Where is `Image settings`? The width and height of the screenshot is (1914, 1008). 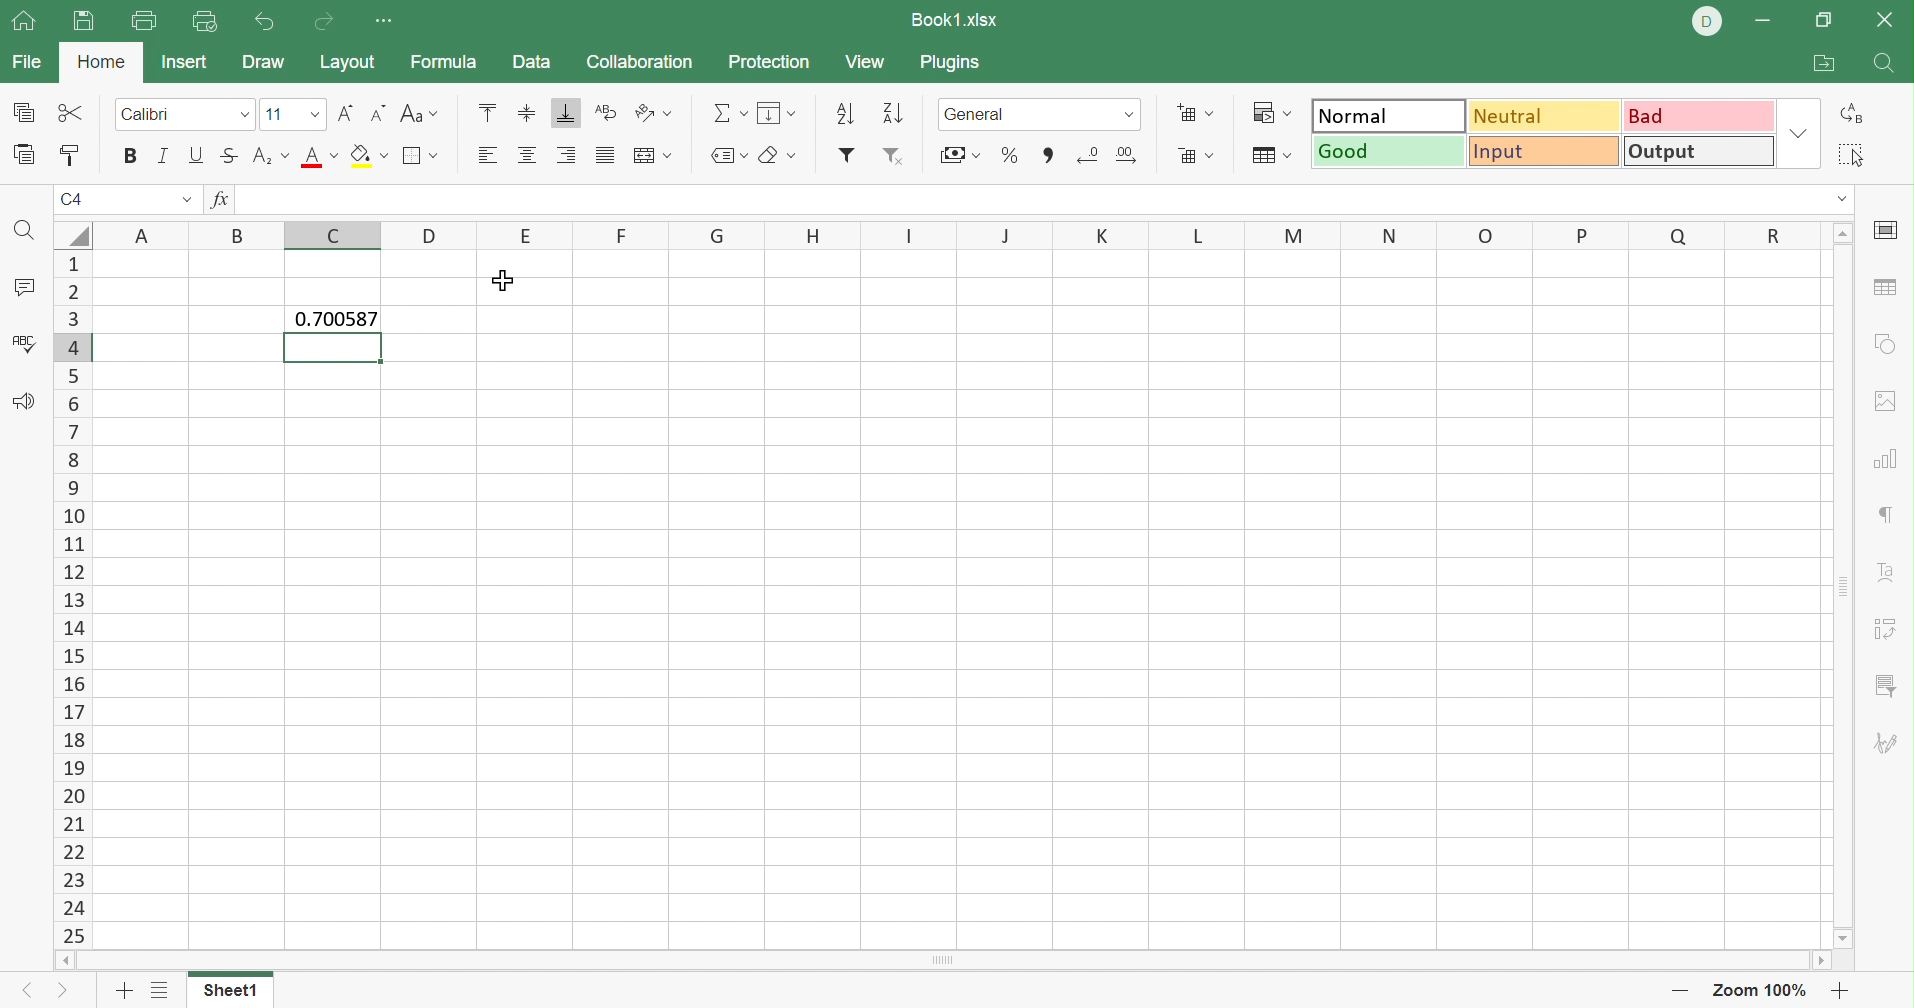 Image settings is located at coordinates (1889, 402).